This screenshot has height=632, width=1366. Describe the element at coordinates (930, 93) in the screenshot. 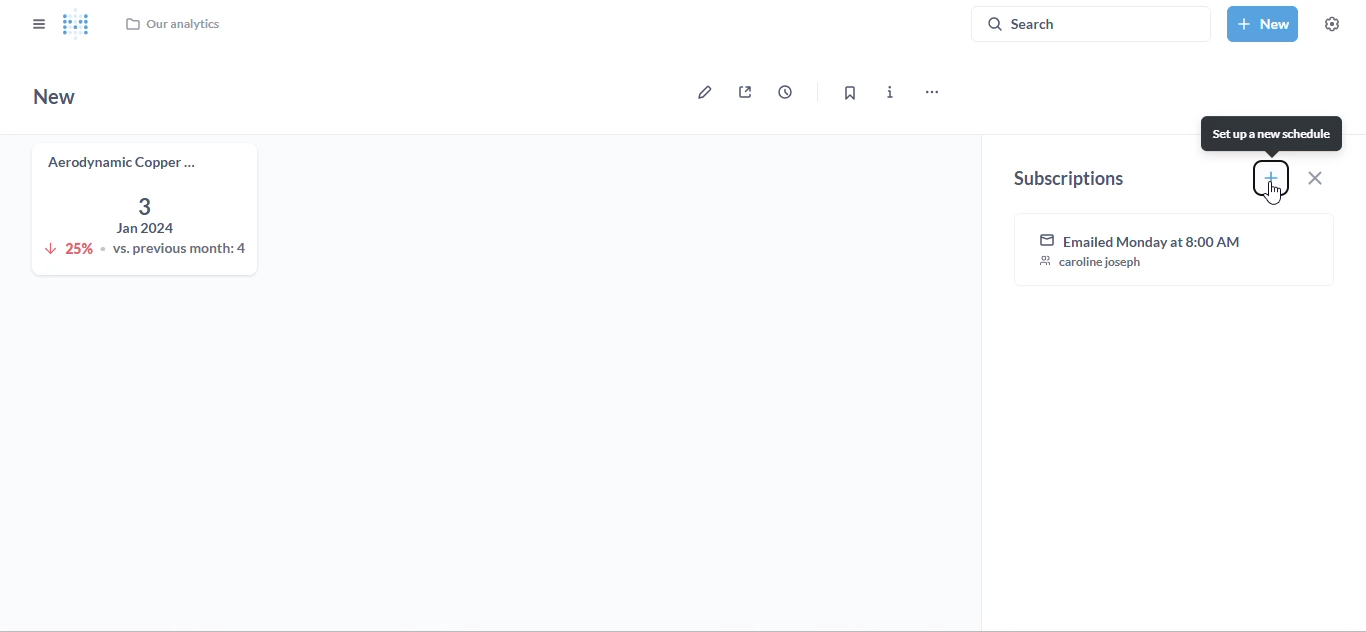

I see `more` at that location.